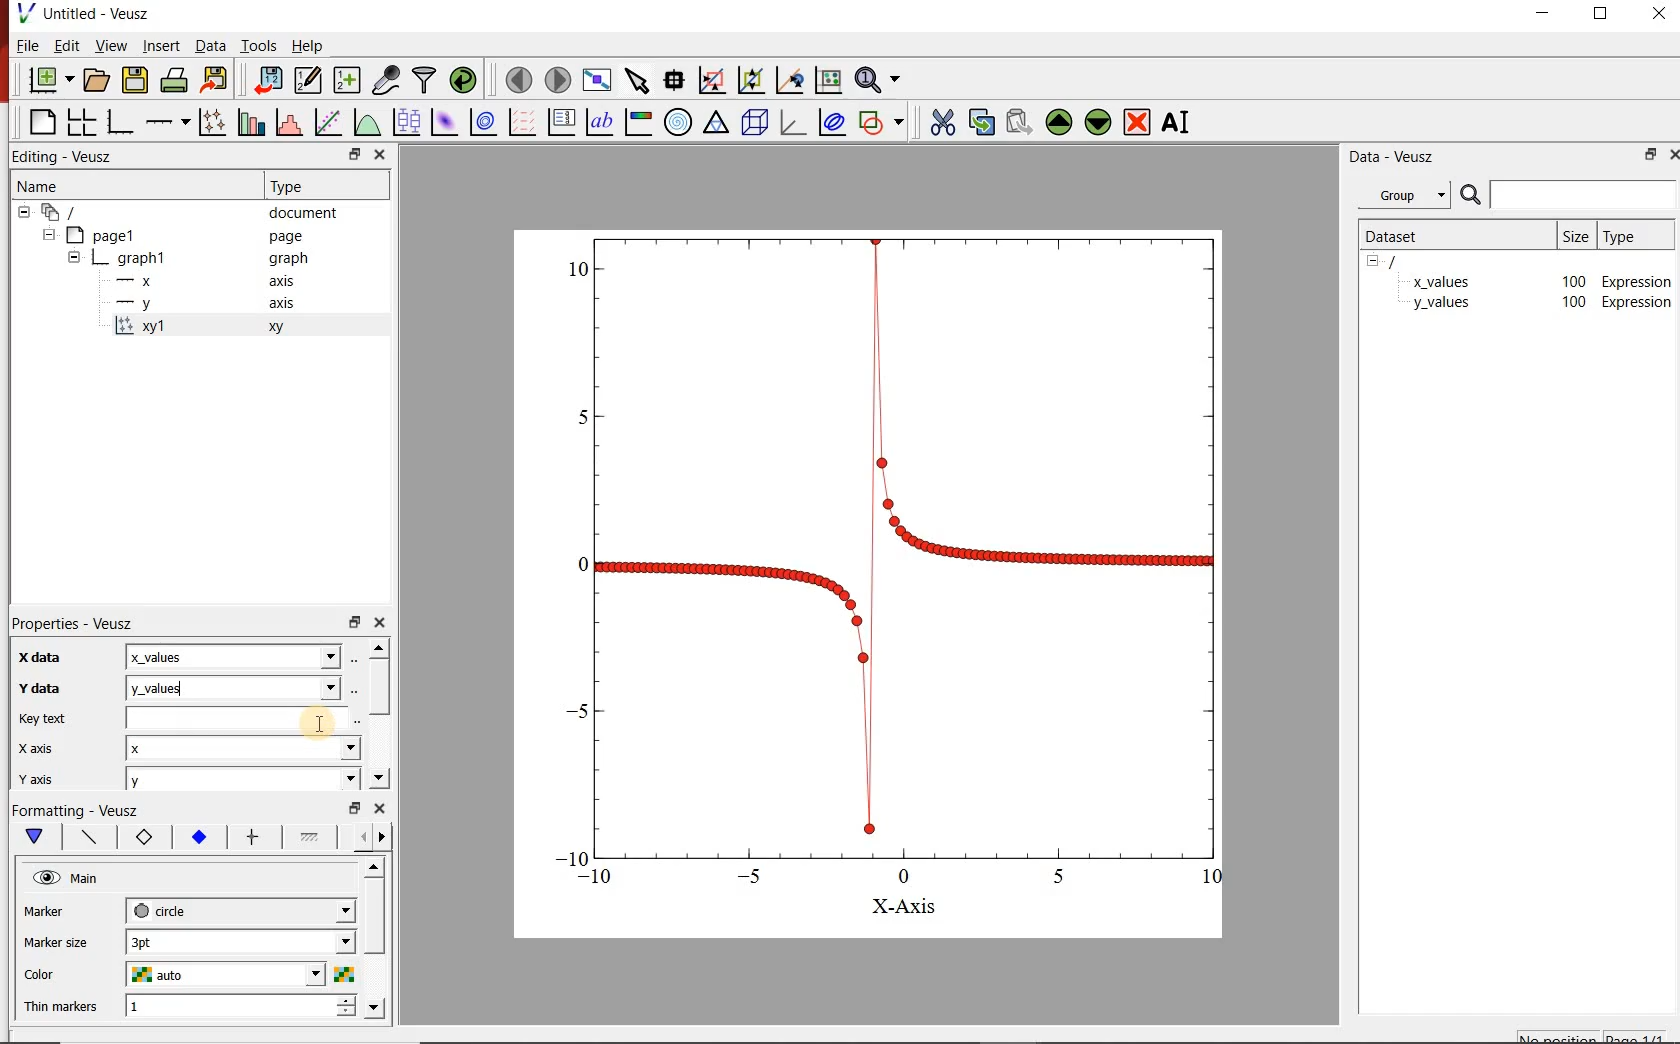 Image resolution: width=1680 pixels, height=1044 pixels. What do you see at coordinates (36, 837) in the screenshot?
I see `main formatting` at bounding box center [36, 837].